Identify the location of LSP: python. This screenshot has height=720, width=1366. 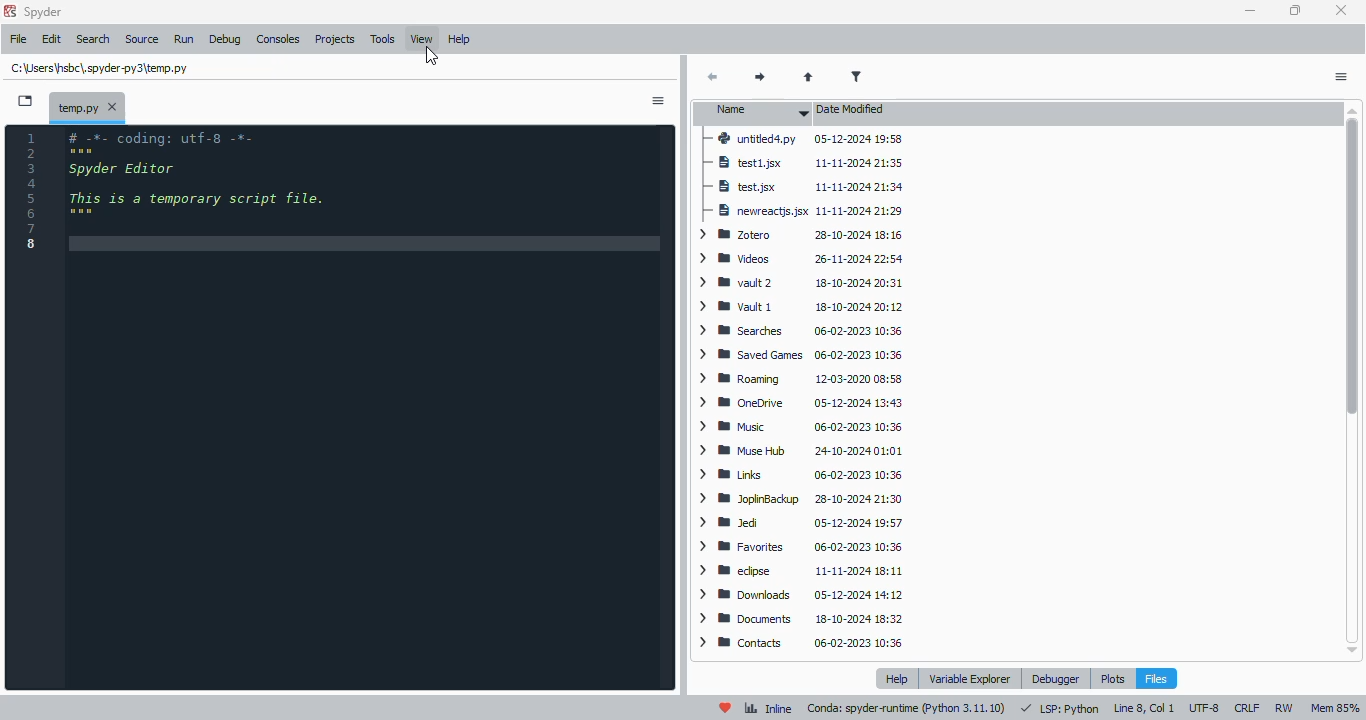
(1061, 708).